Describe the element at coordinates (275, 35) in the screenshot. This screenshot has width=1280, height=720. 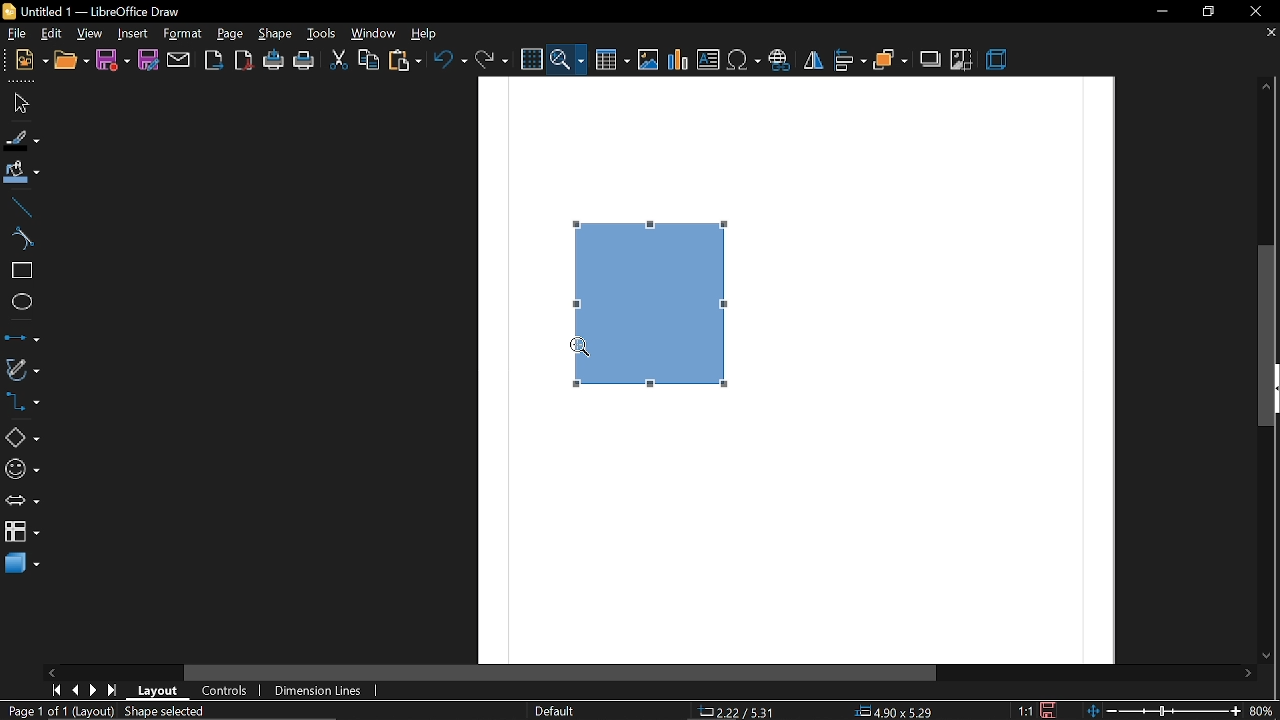
I see `shape` at that location.